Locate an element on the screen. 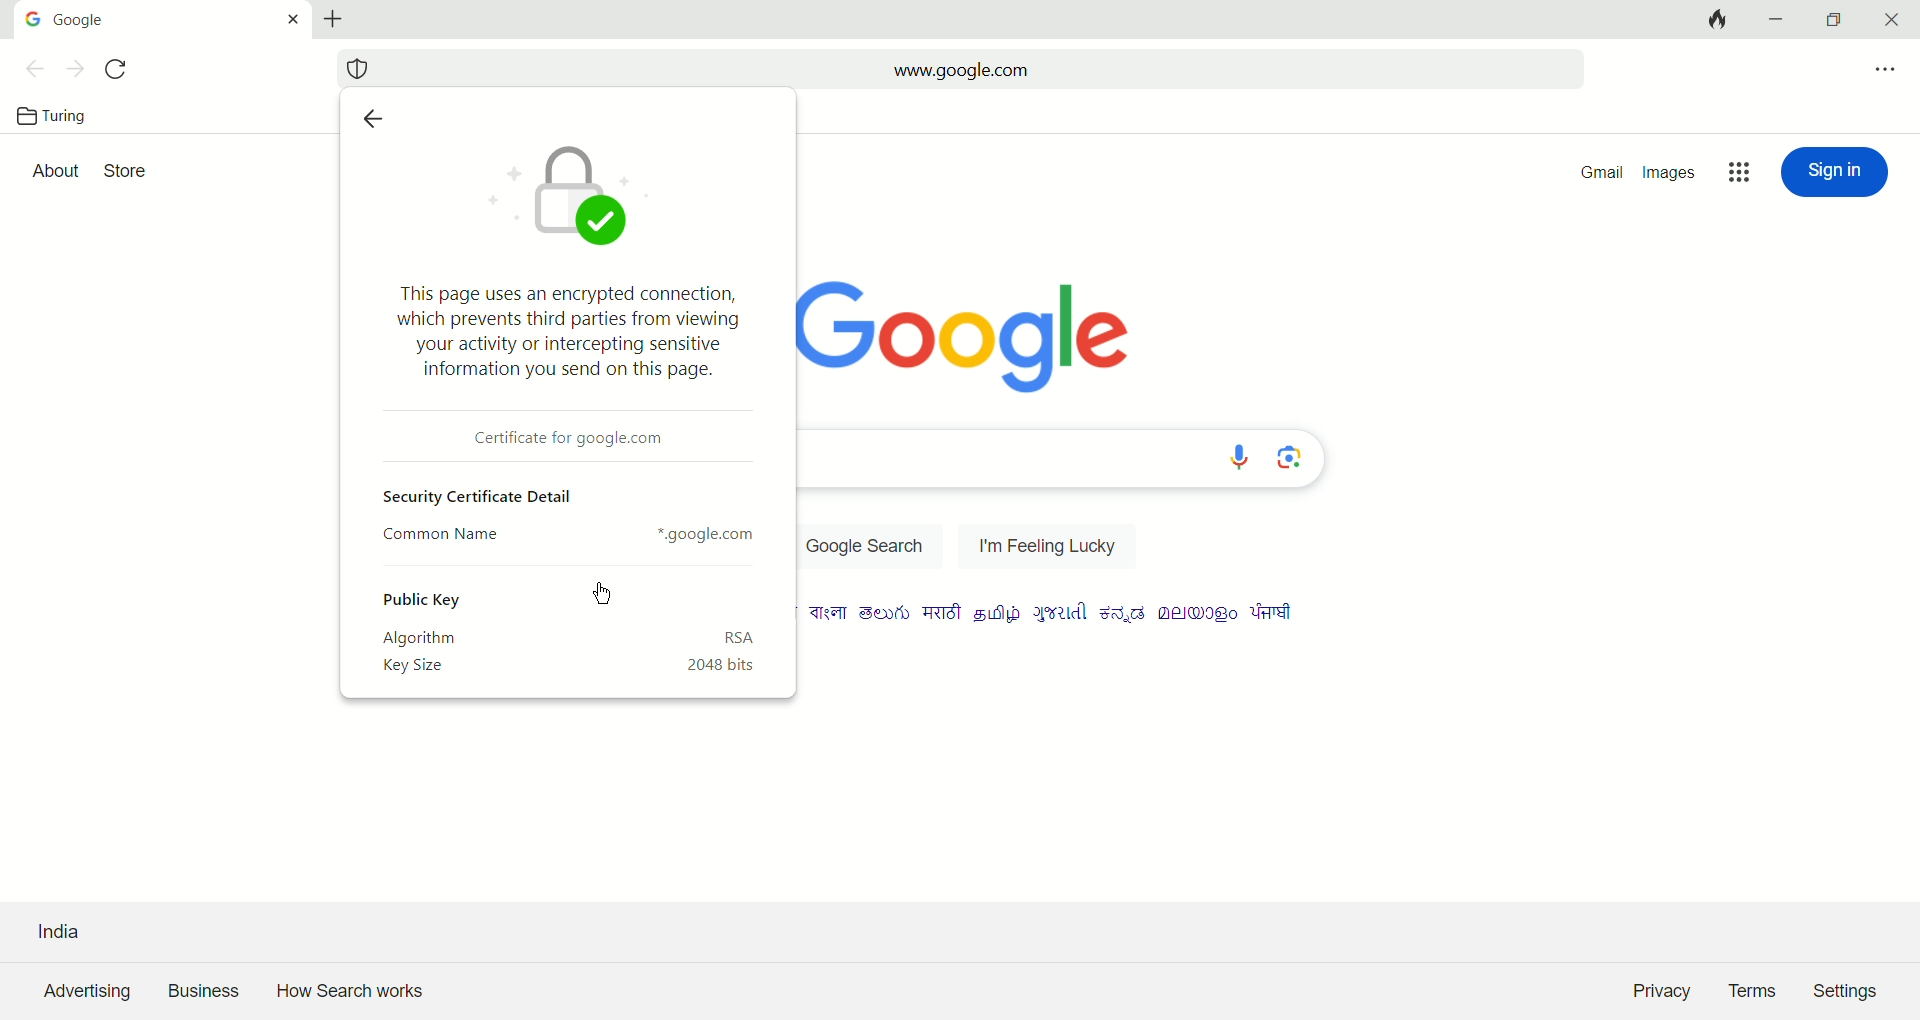  options is located at coordinates (1884, 69).